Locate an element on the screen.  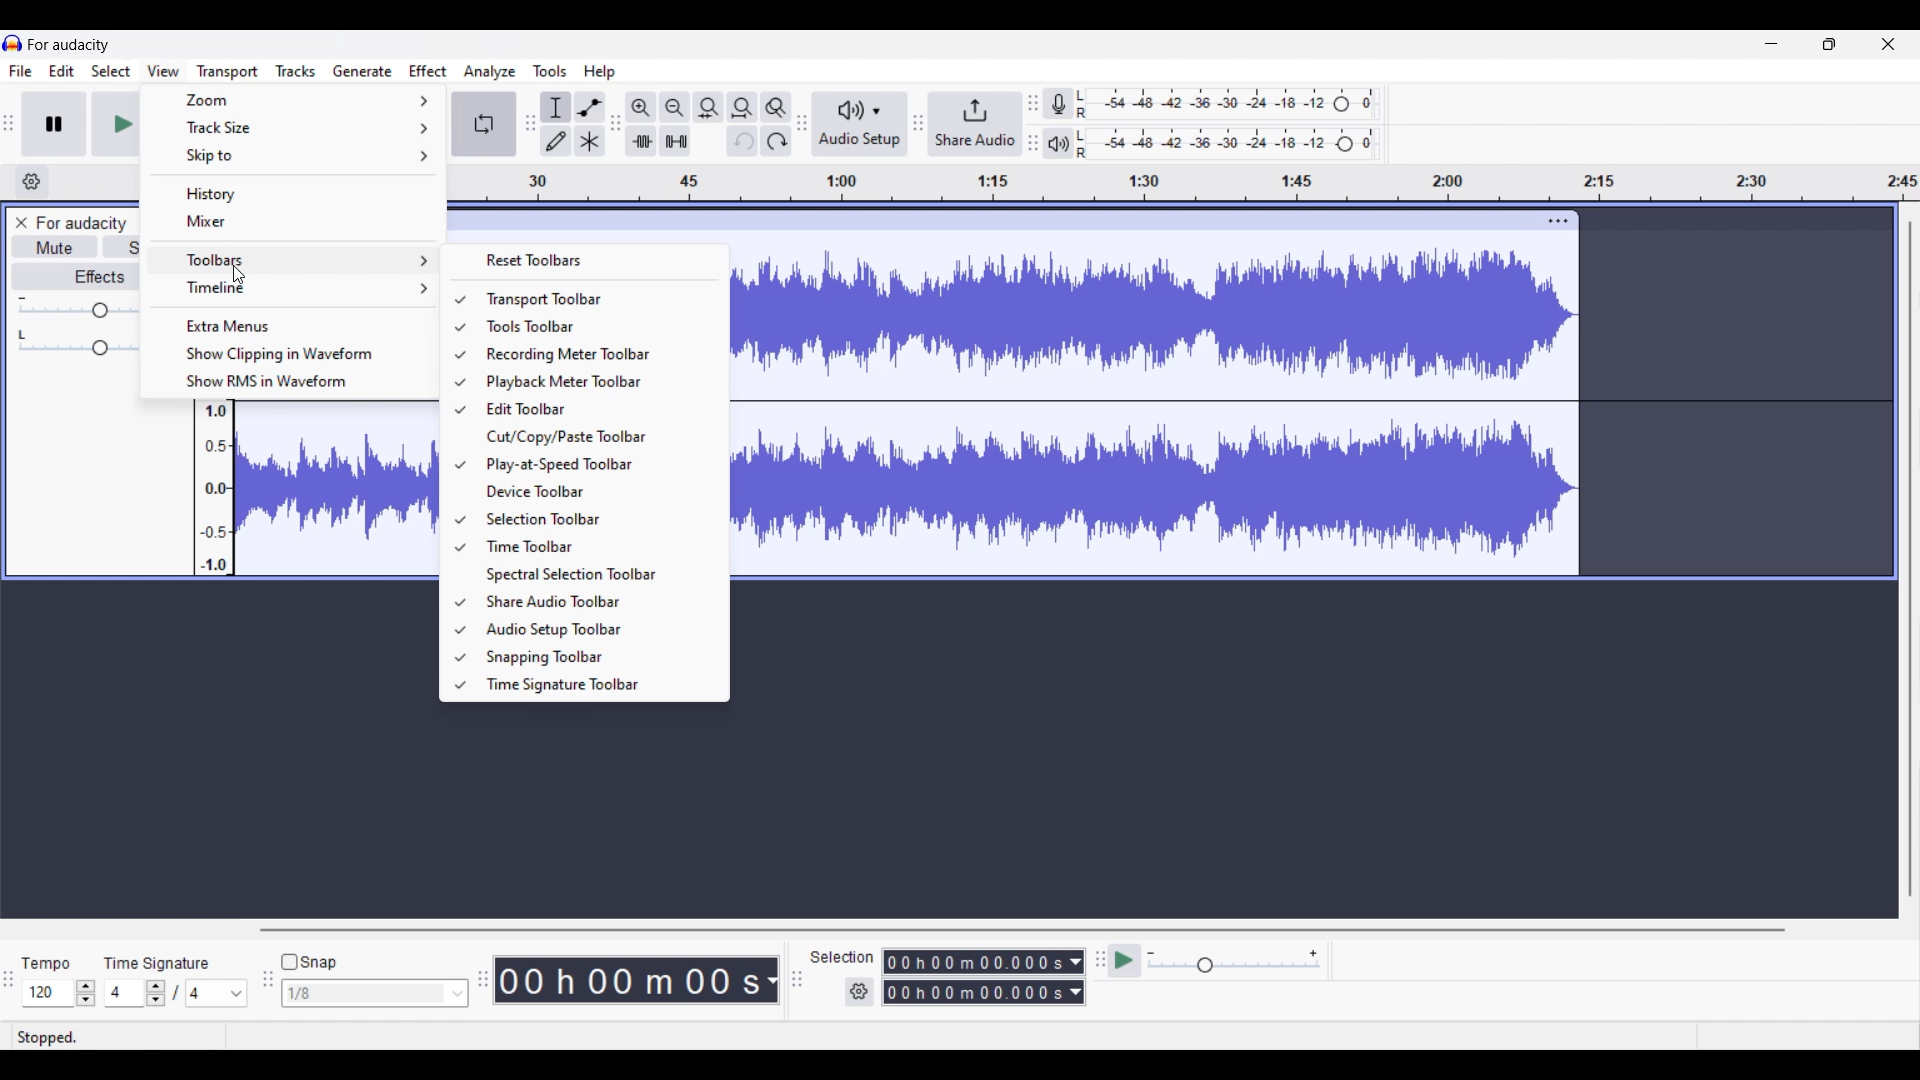
Analyze is located at coordinates (490, 72).